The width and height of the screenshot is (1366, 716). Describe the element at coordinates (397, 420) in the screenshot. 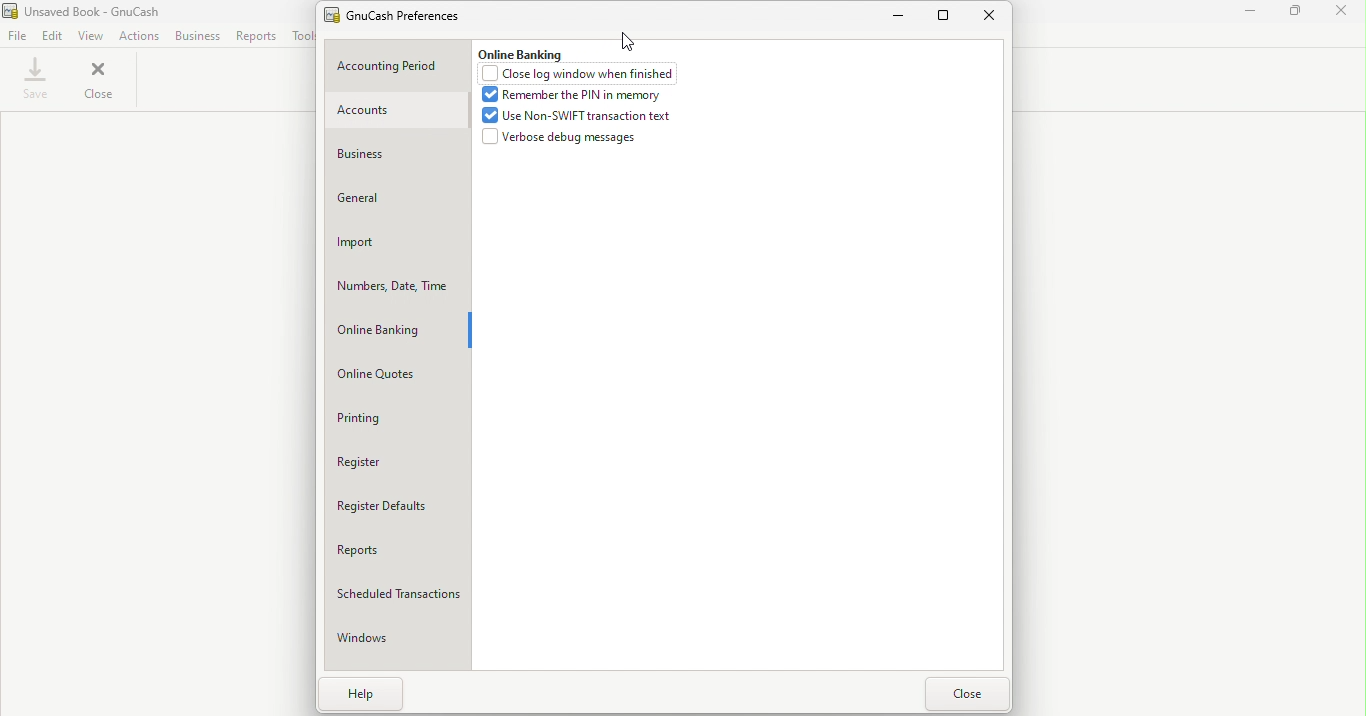

I see `Printing` at that location.